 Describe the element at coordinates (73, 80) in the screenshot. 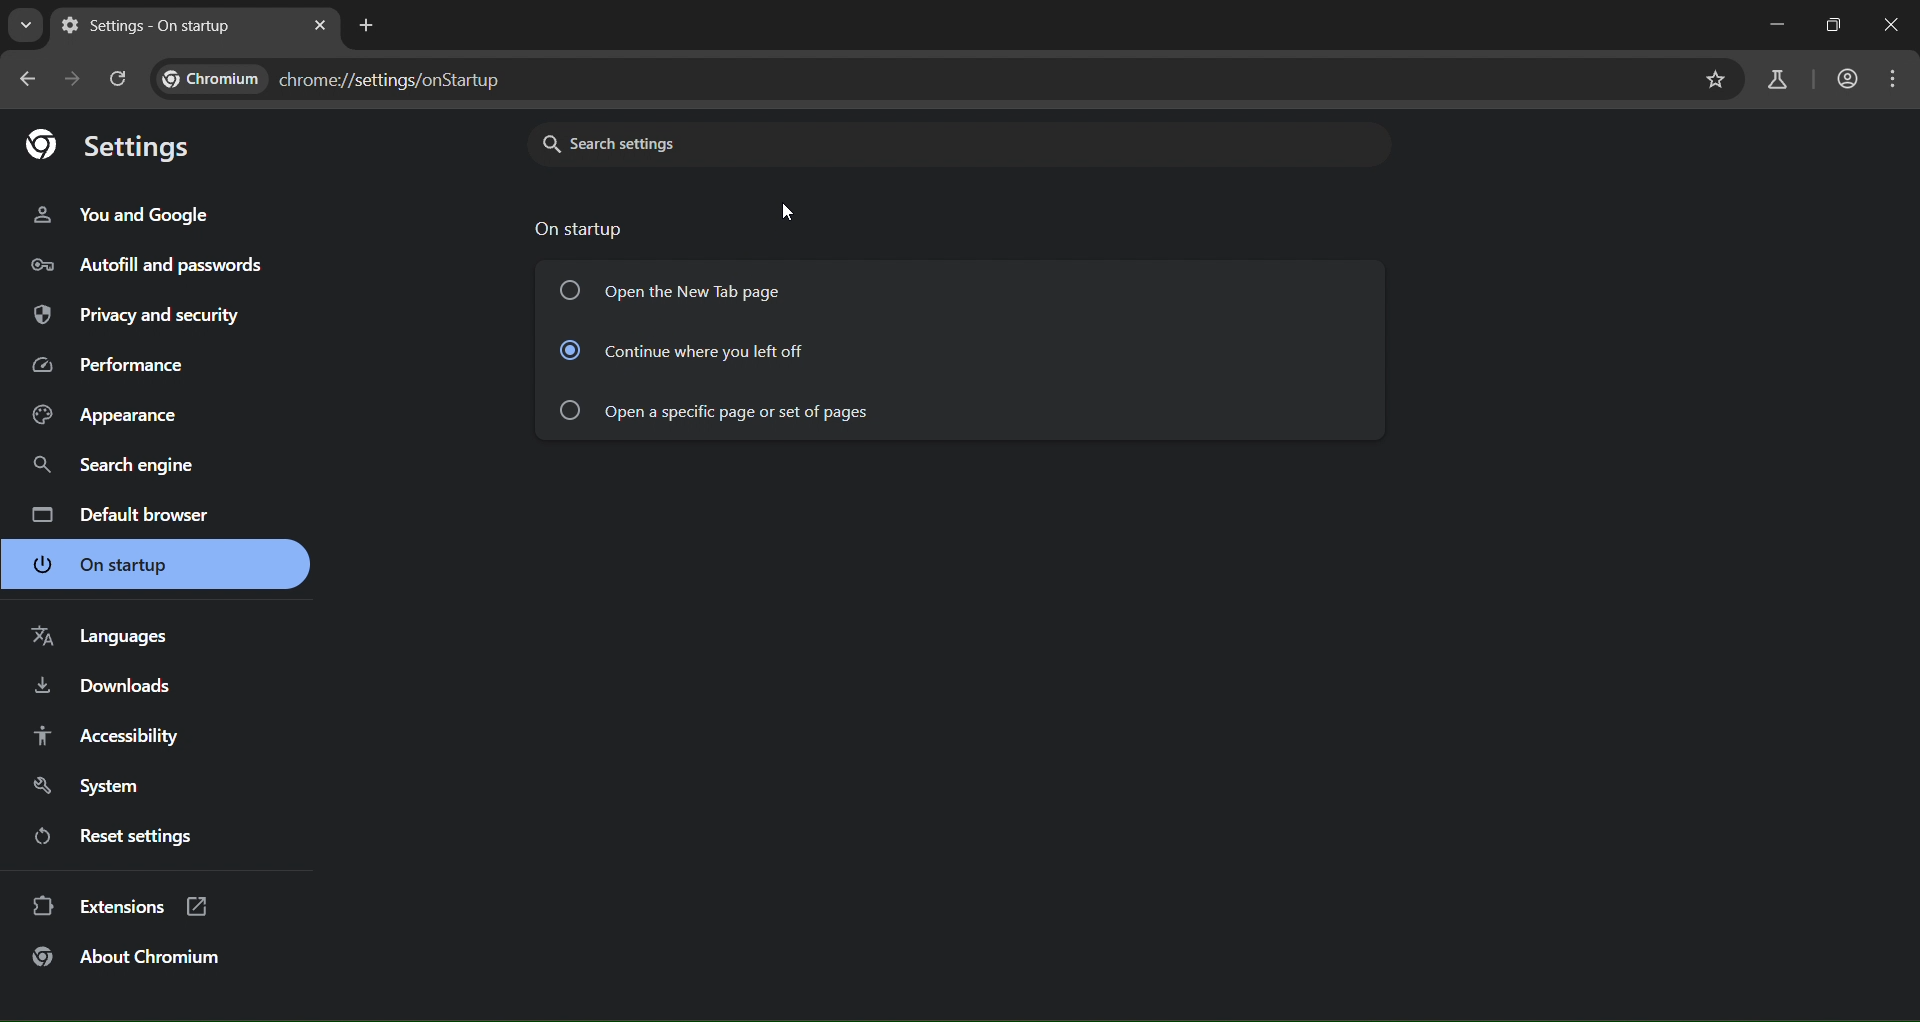

I see `go forward one page` at that location.